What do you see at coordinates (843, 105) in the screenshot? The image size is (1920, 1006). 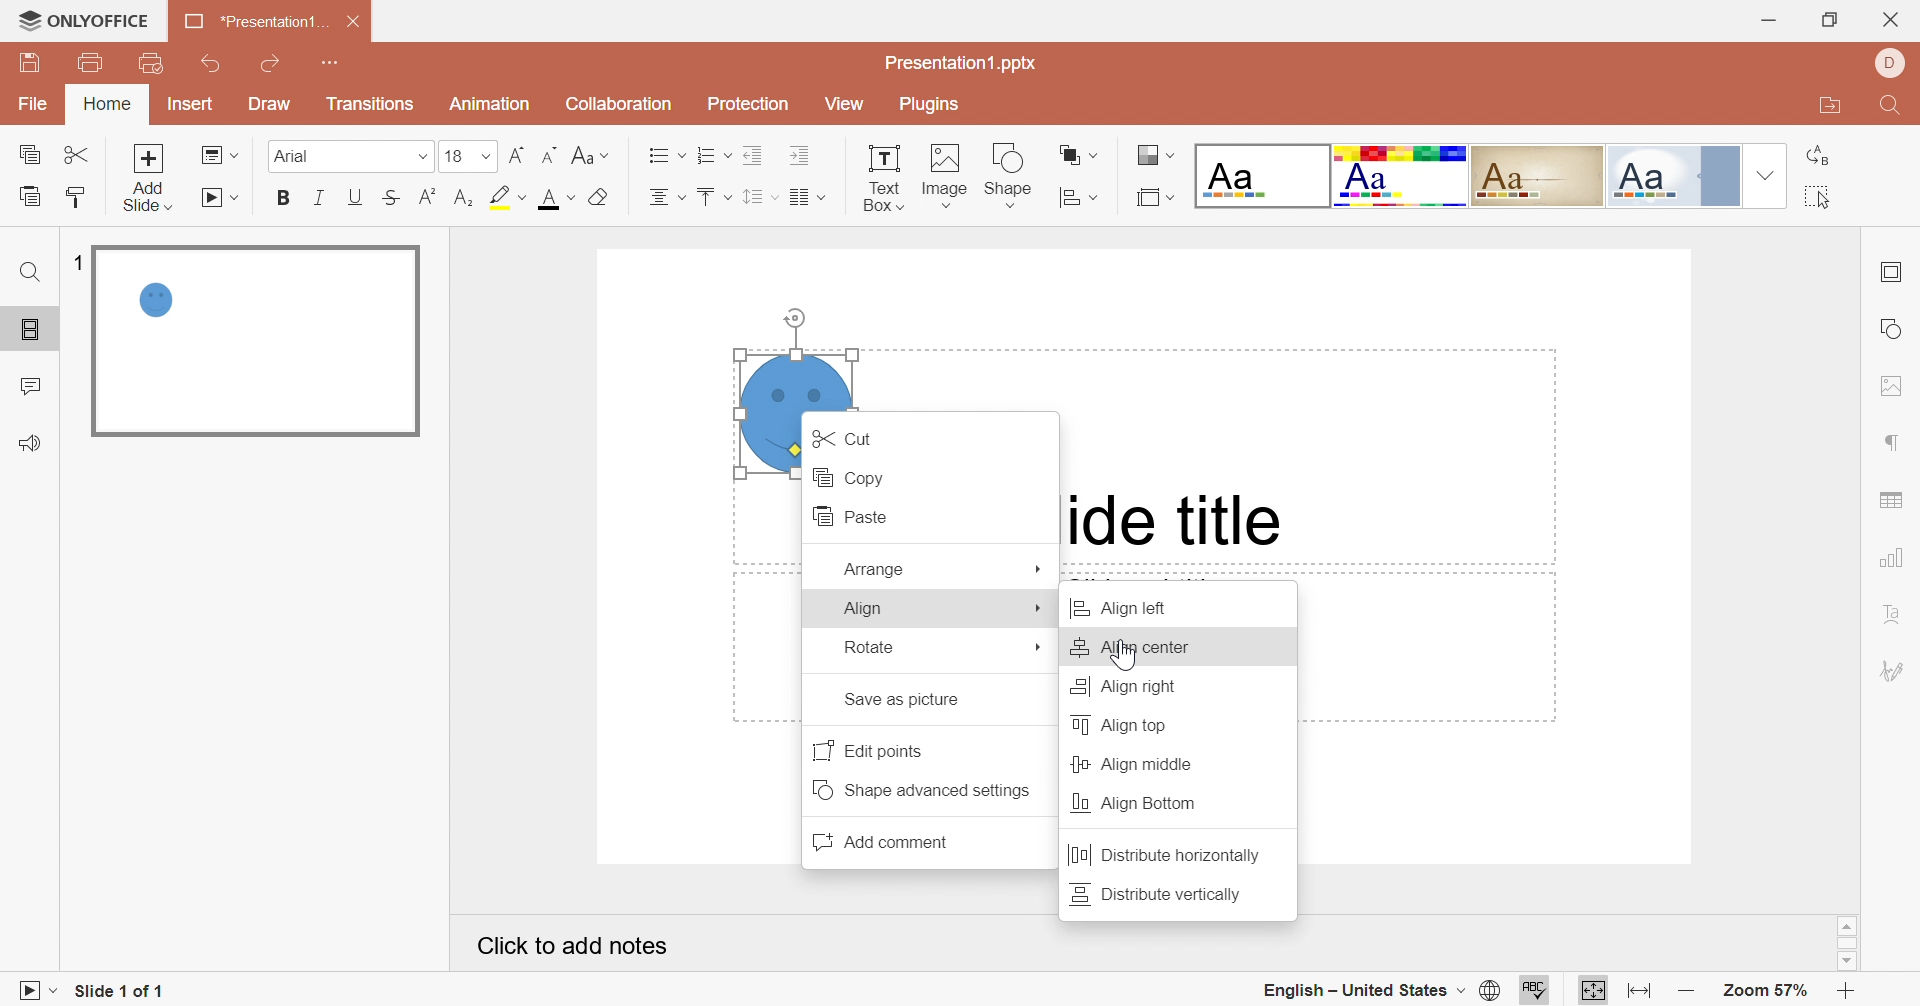 I see `View` at bounding box center [843, 105].